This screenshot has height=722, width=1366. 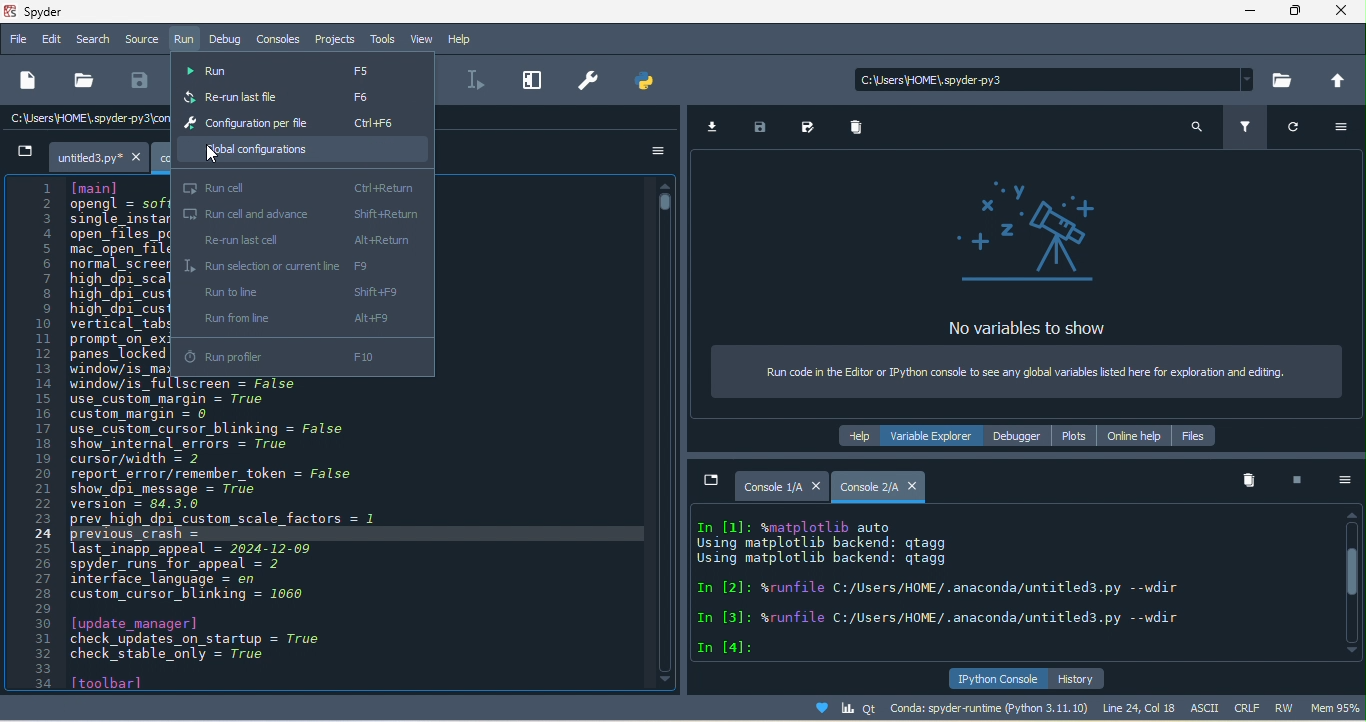 I want to click on maximize, so click(x=1294, y=13).